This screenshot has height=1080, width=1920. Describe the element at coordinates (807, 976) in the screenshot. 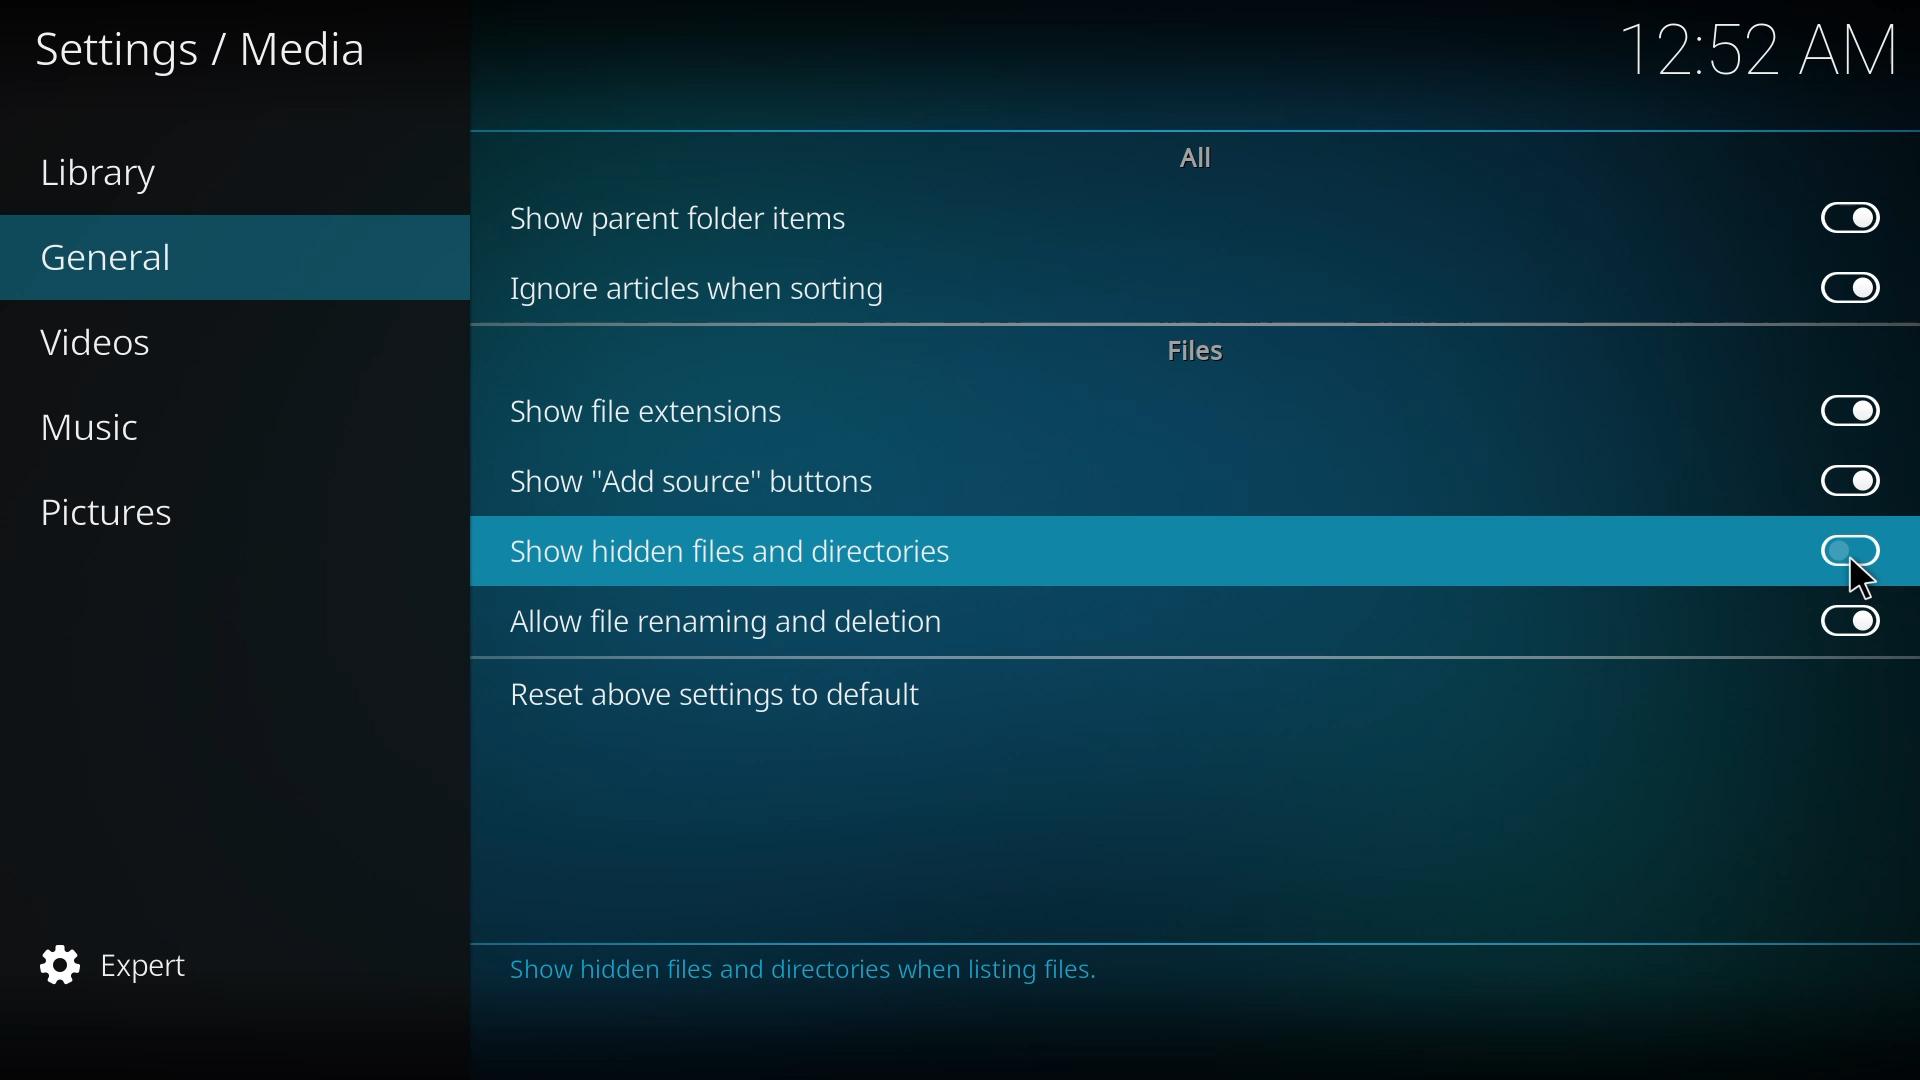

I see `Show hidden files and directories when listing files.` at that location.